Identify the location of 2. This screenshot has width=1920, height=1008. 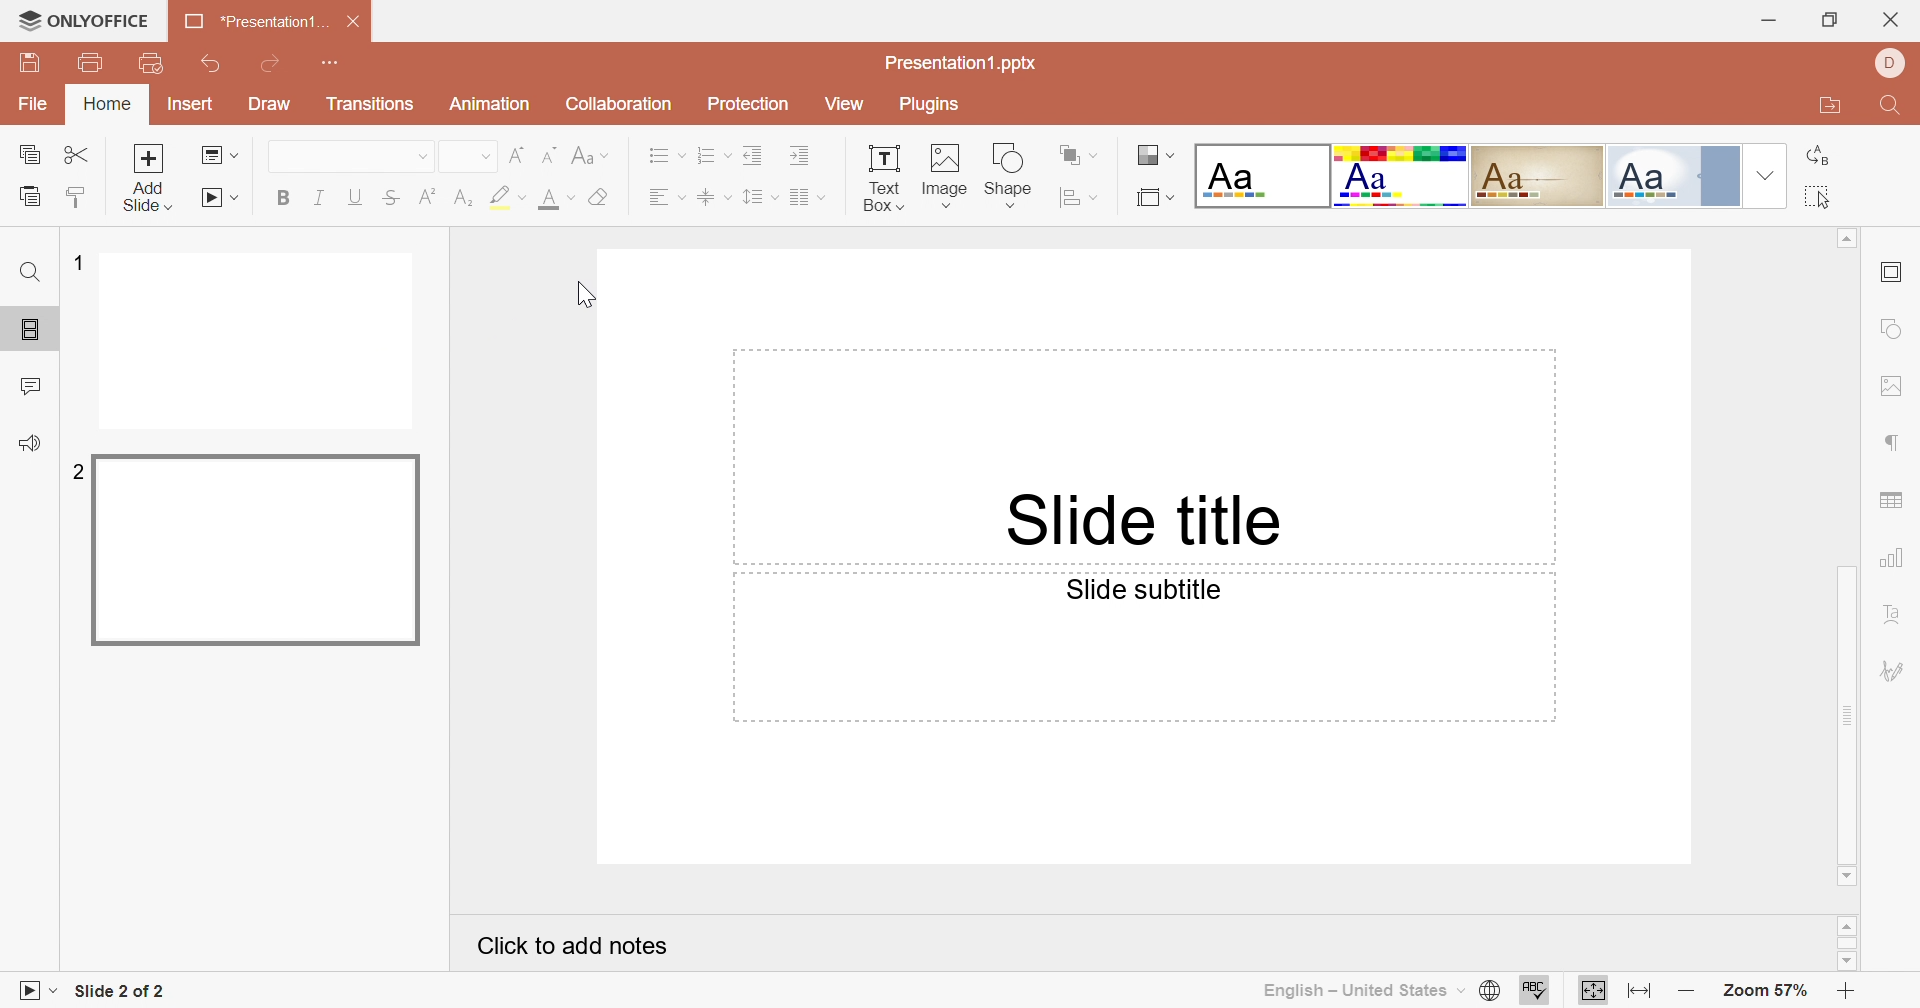
(75, 472).